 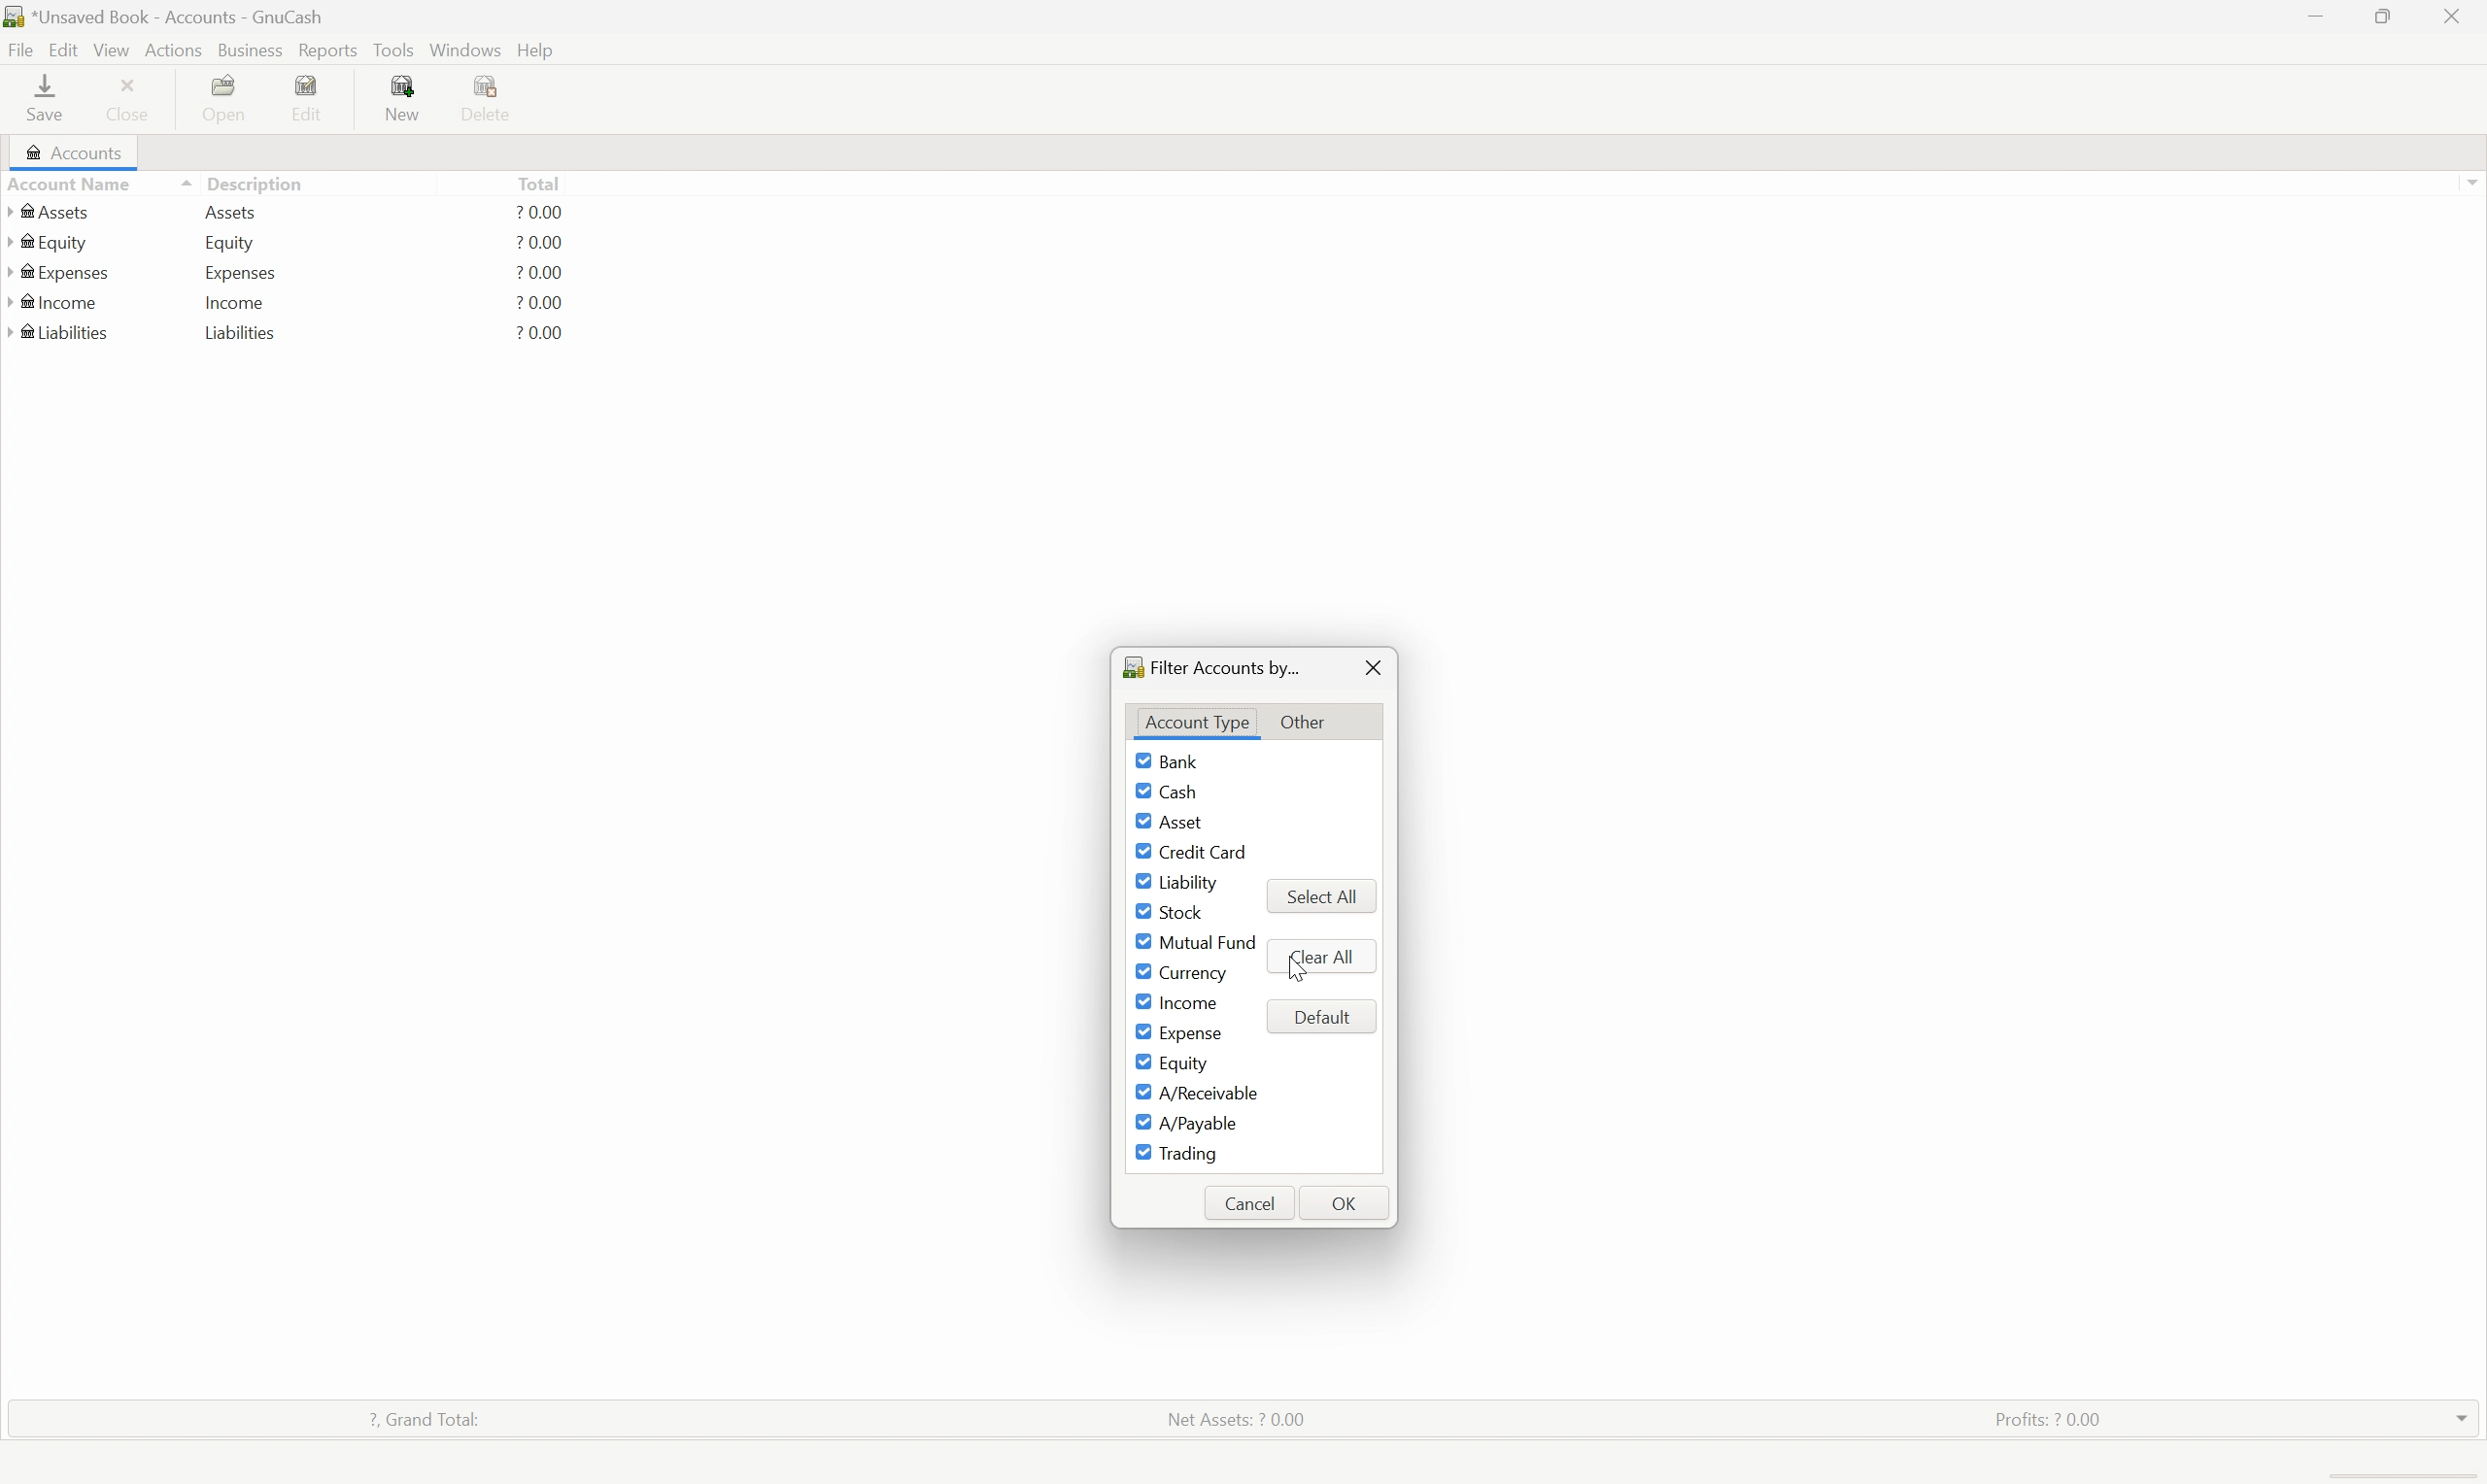 I want to click on select all, so click(x=1326, y=893).